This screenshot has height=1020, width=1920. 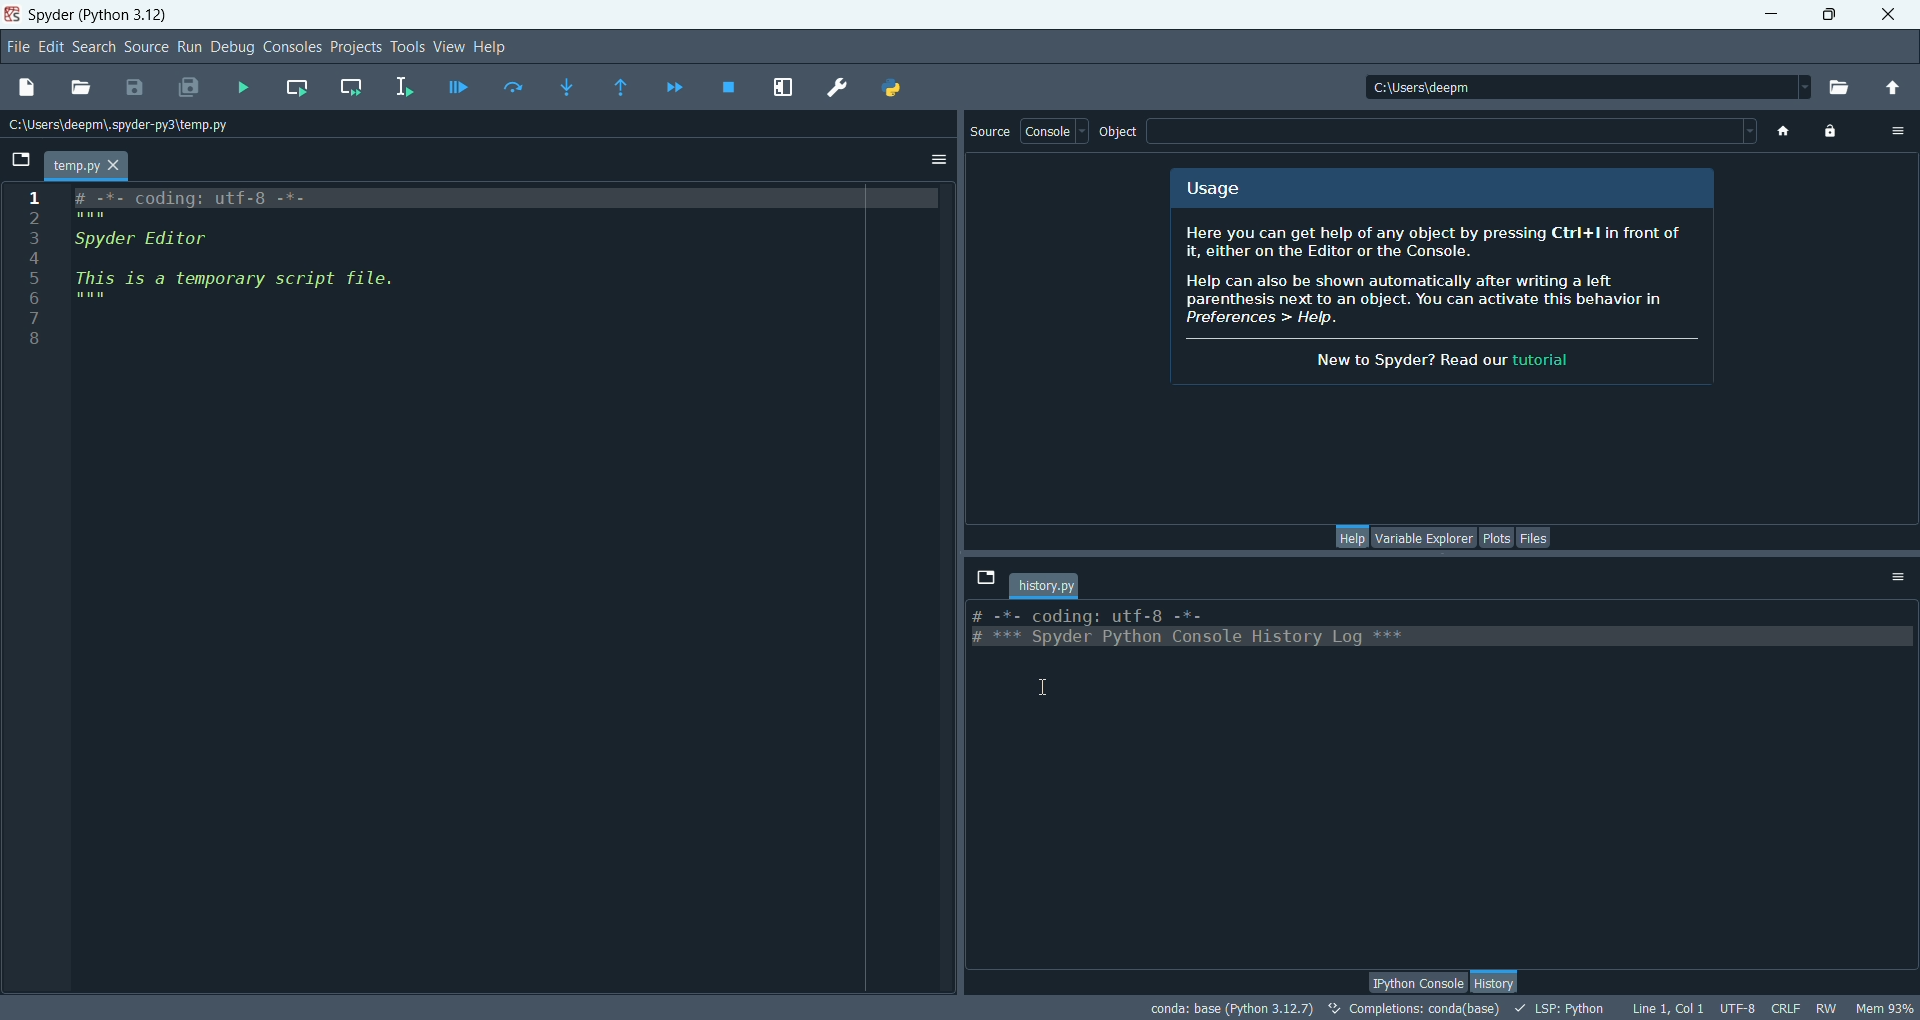 What do you see at coordinates (677, 87) in the screenshot?
I see `continue execution until next breakpoint` at bounding box center [677, 87].